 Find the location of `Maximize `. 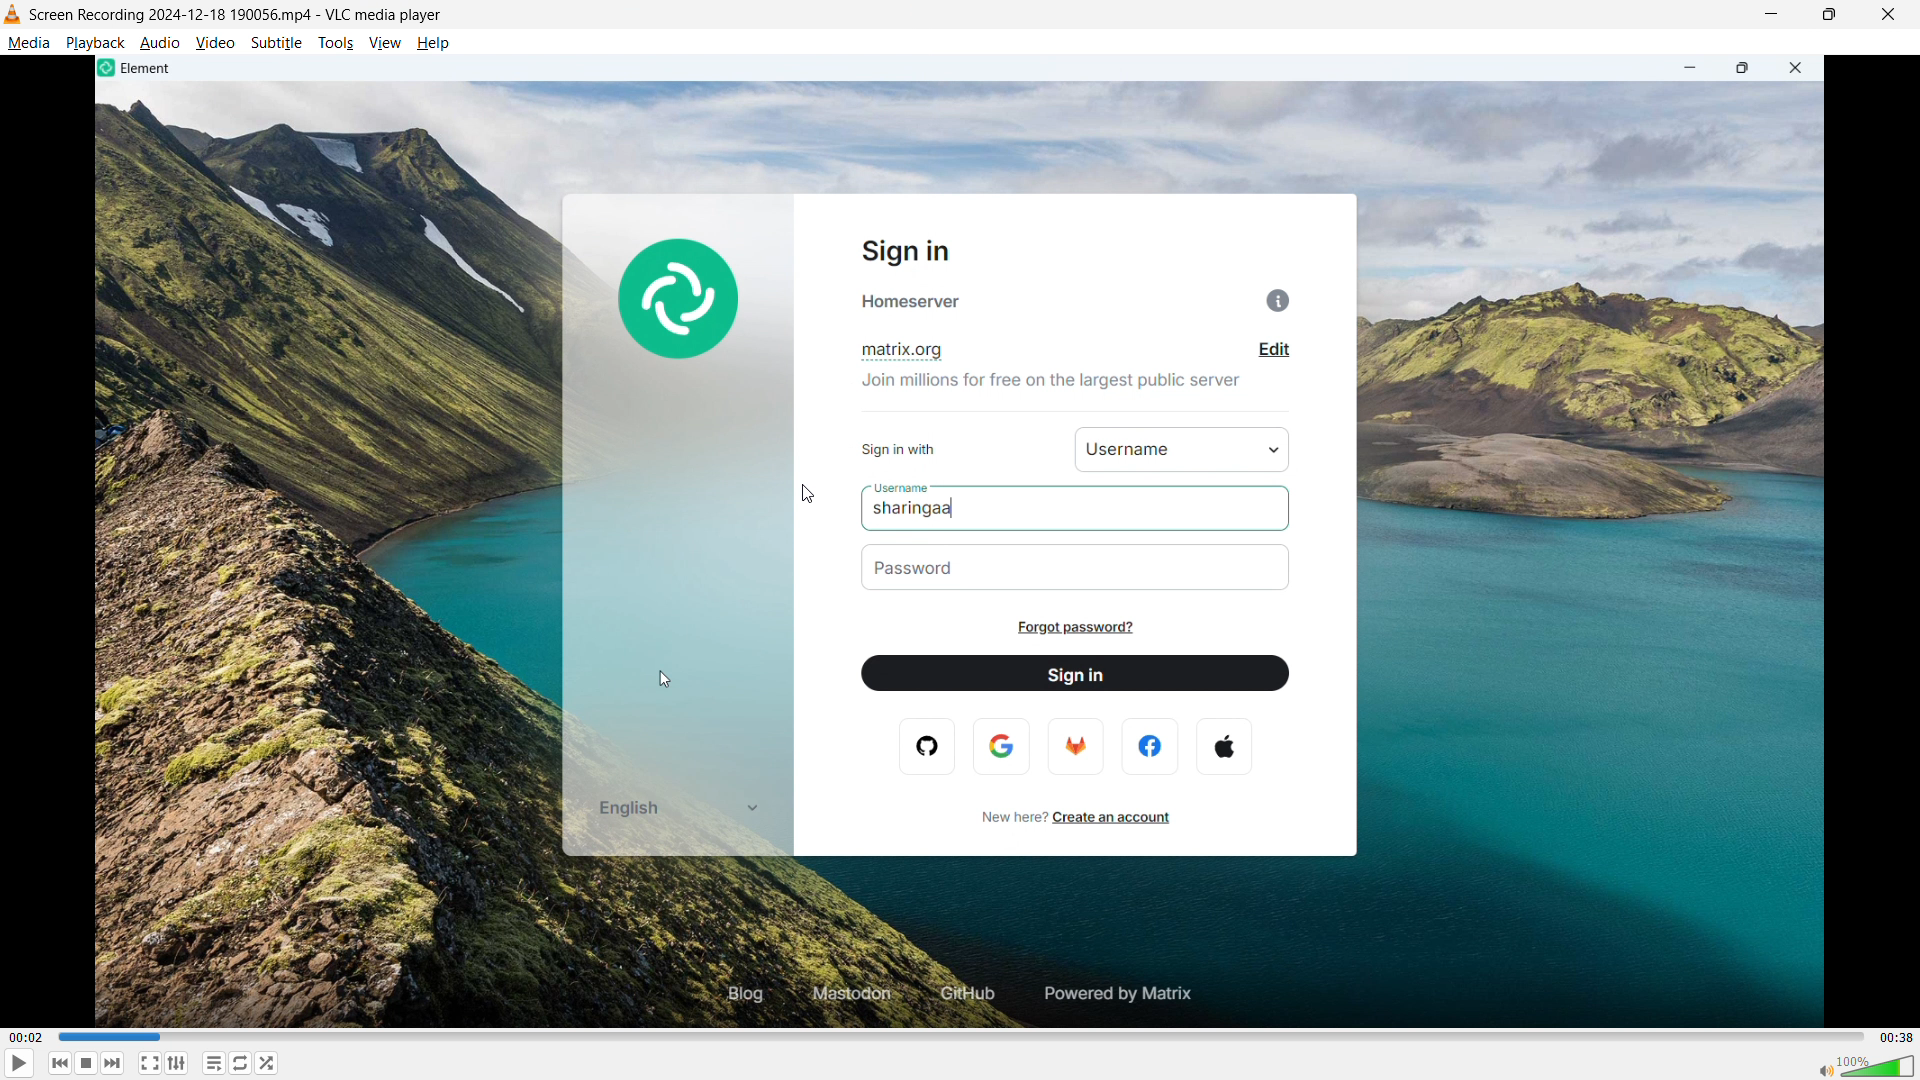

Maximize  is located at coordinates (1832, 15).